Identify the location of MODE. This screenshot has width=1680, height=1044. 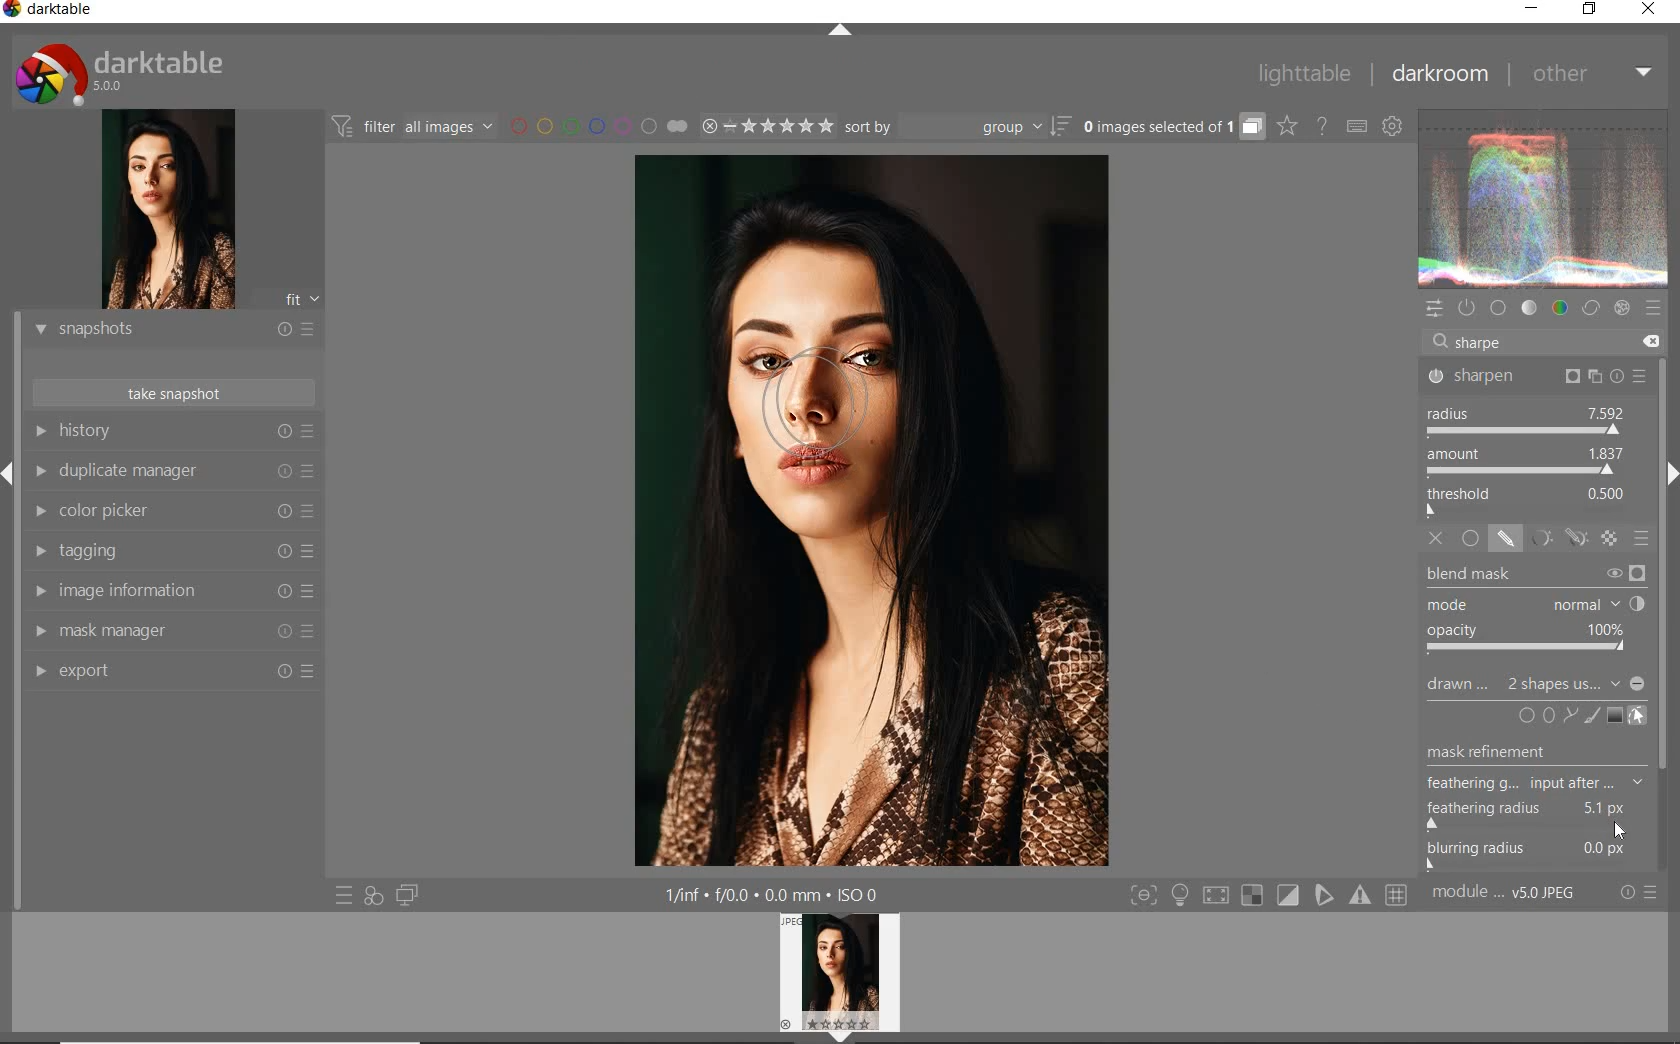
(1538, 603).